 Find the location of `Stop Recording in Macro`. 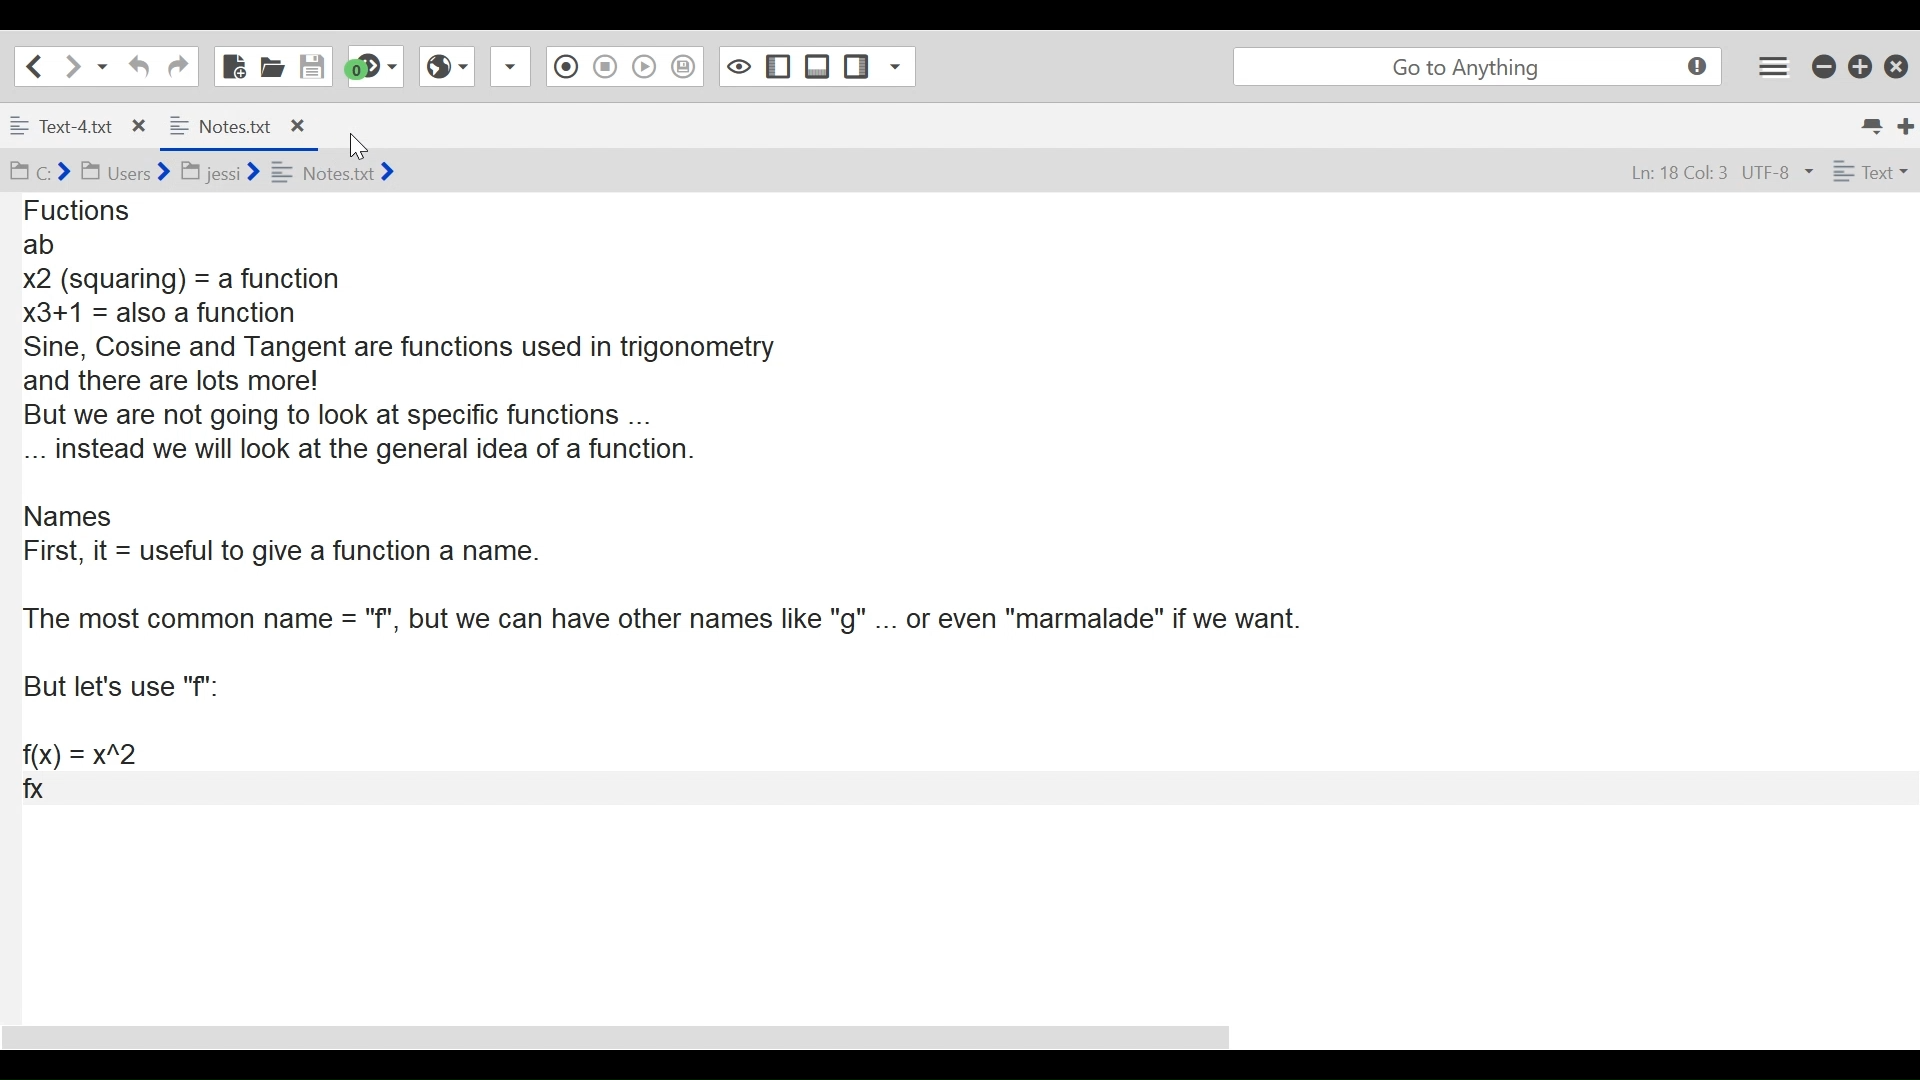

Stop Recording in Macro is located at coordinates (604, 69).